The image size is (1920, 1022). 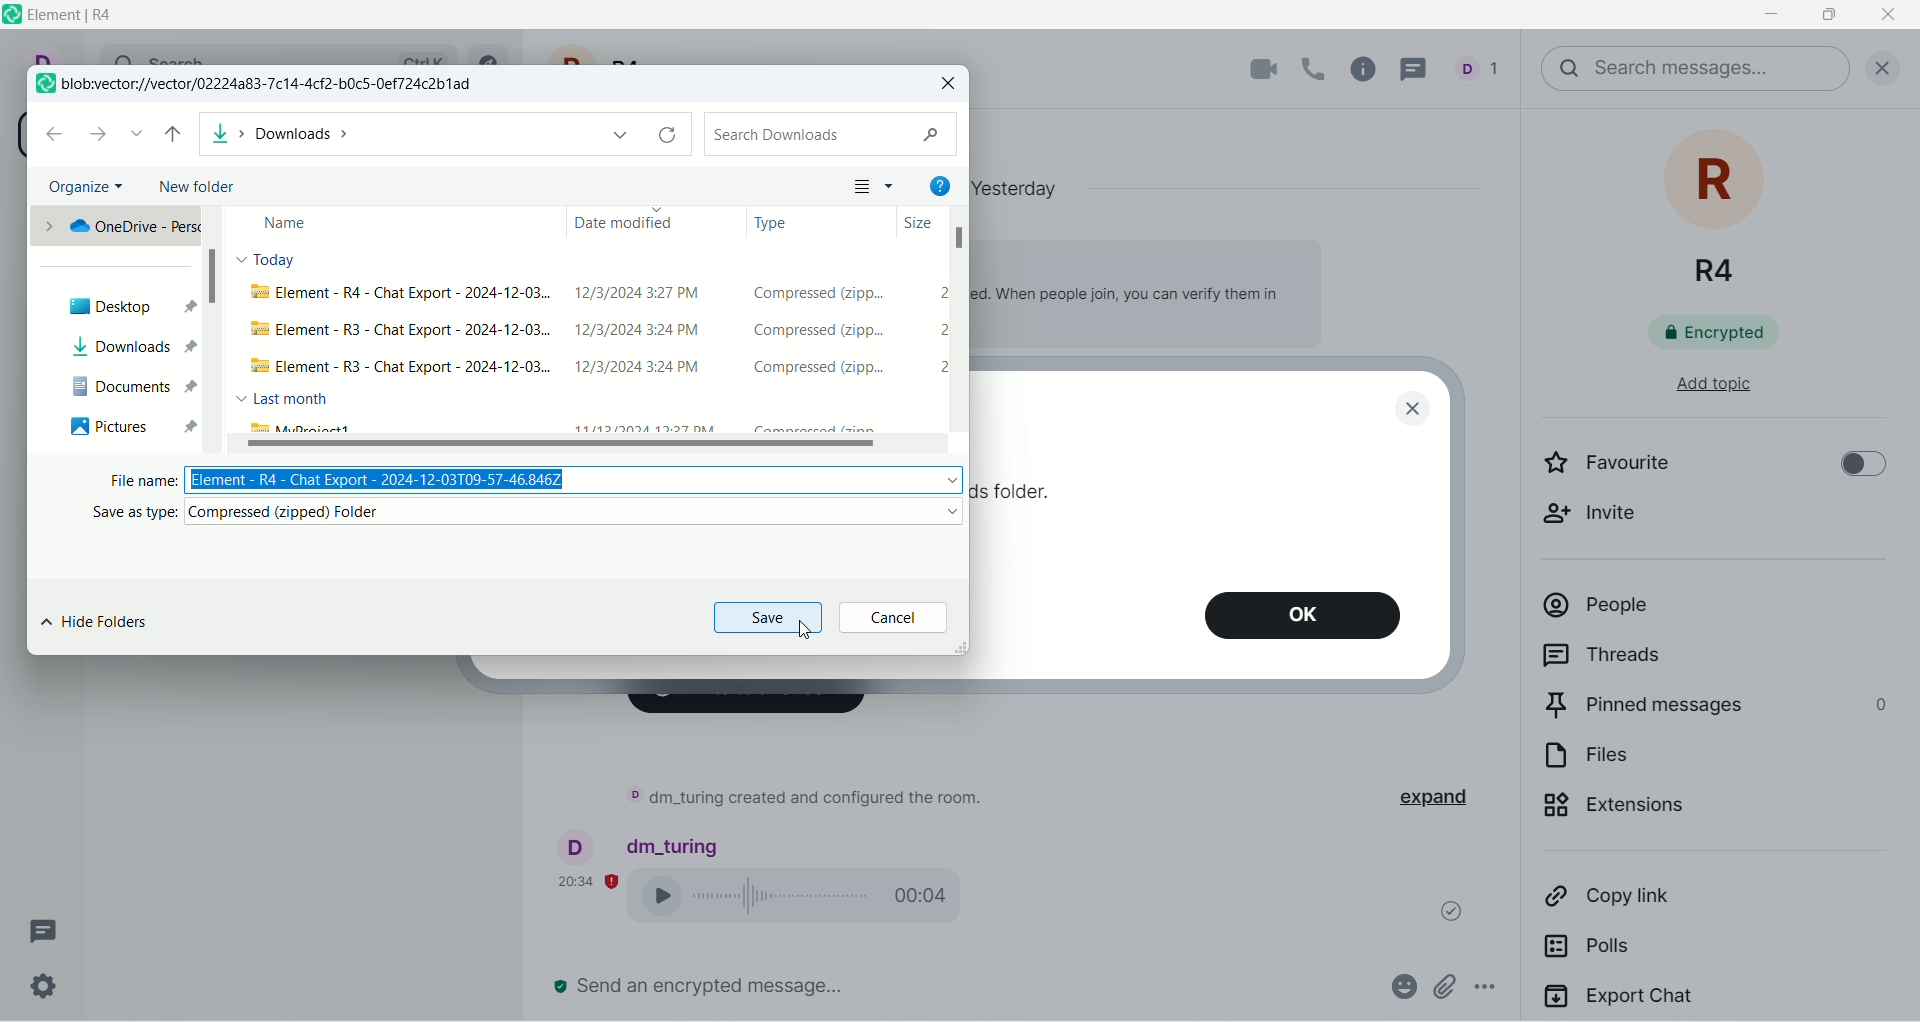 I want to click on pictures, so click(x=129, y=428).